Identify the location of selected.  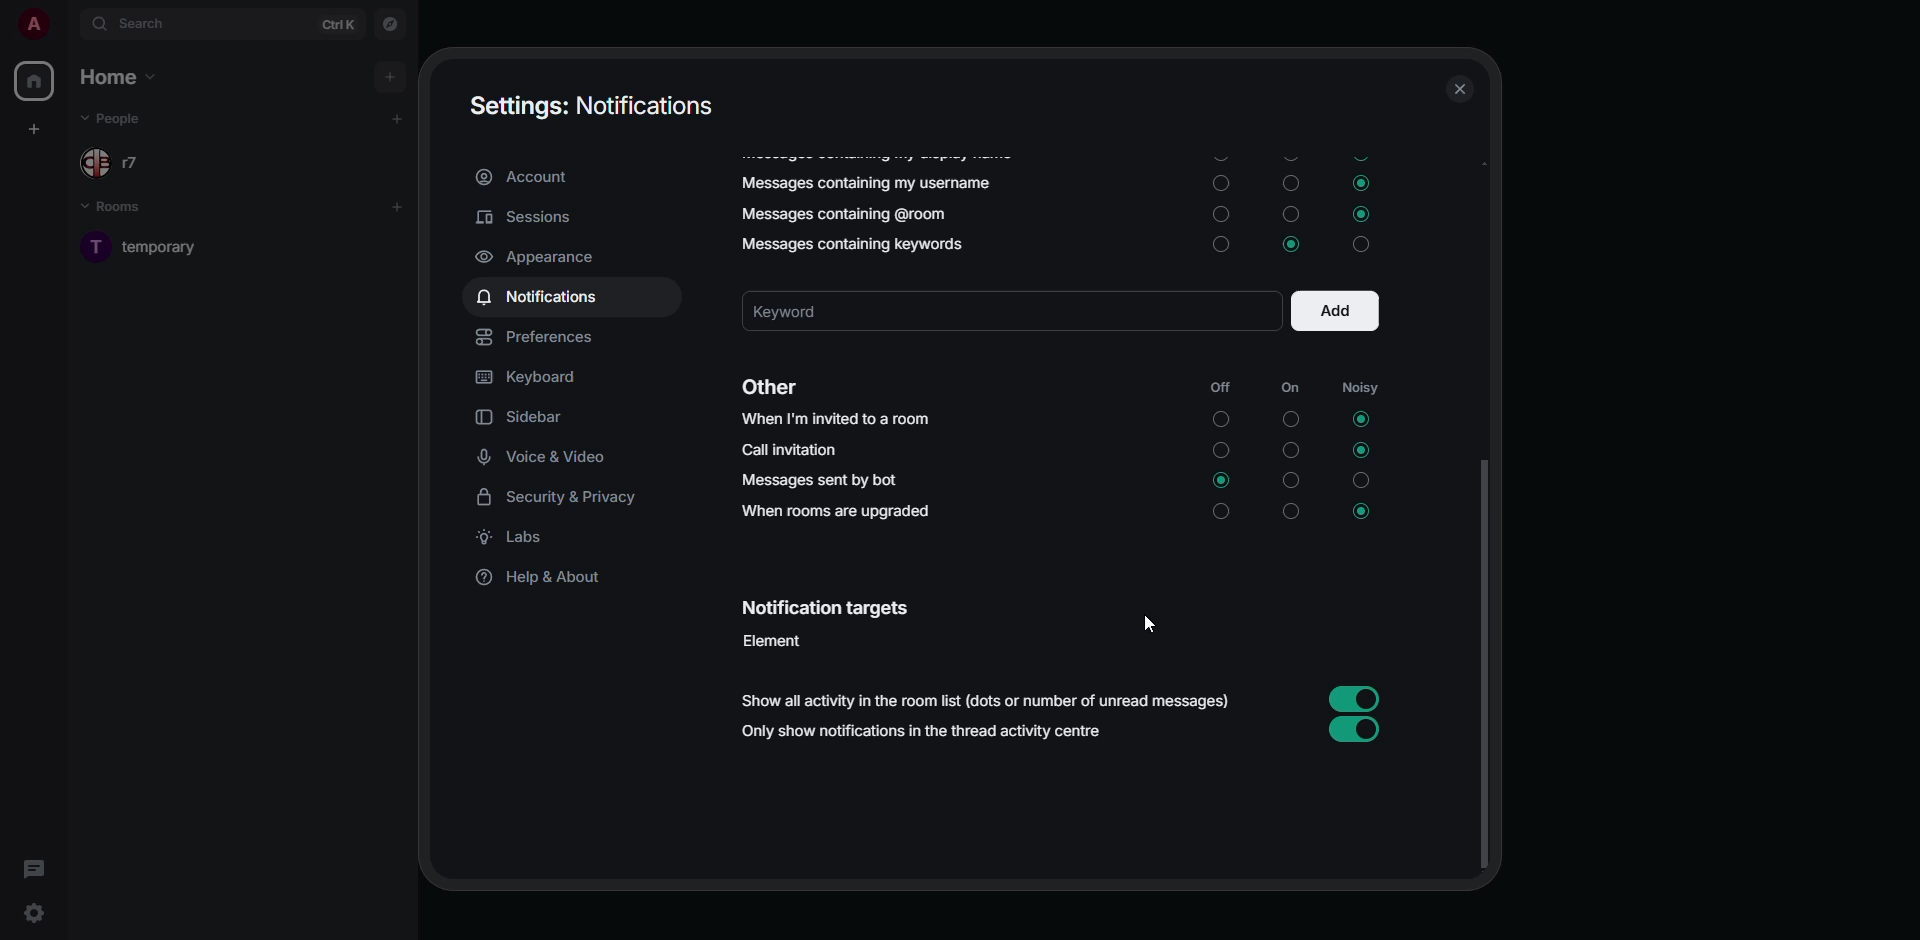
(1360, 453).